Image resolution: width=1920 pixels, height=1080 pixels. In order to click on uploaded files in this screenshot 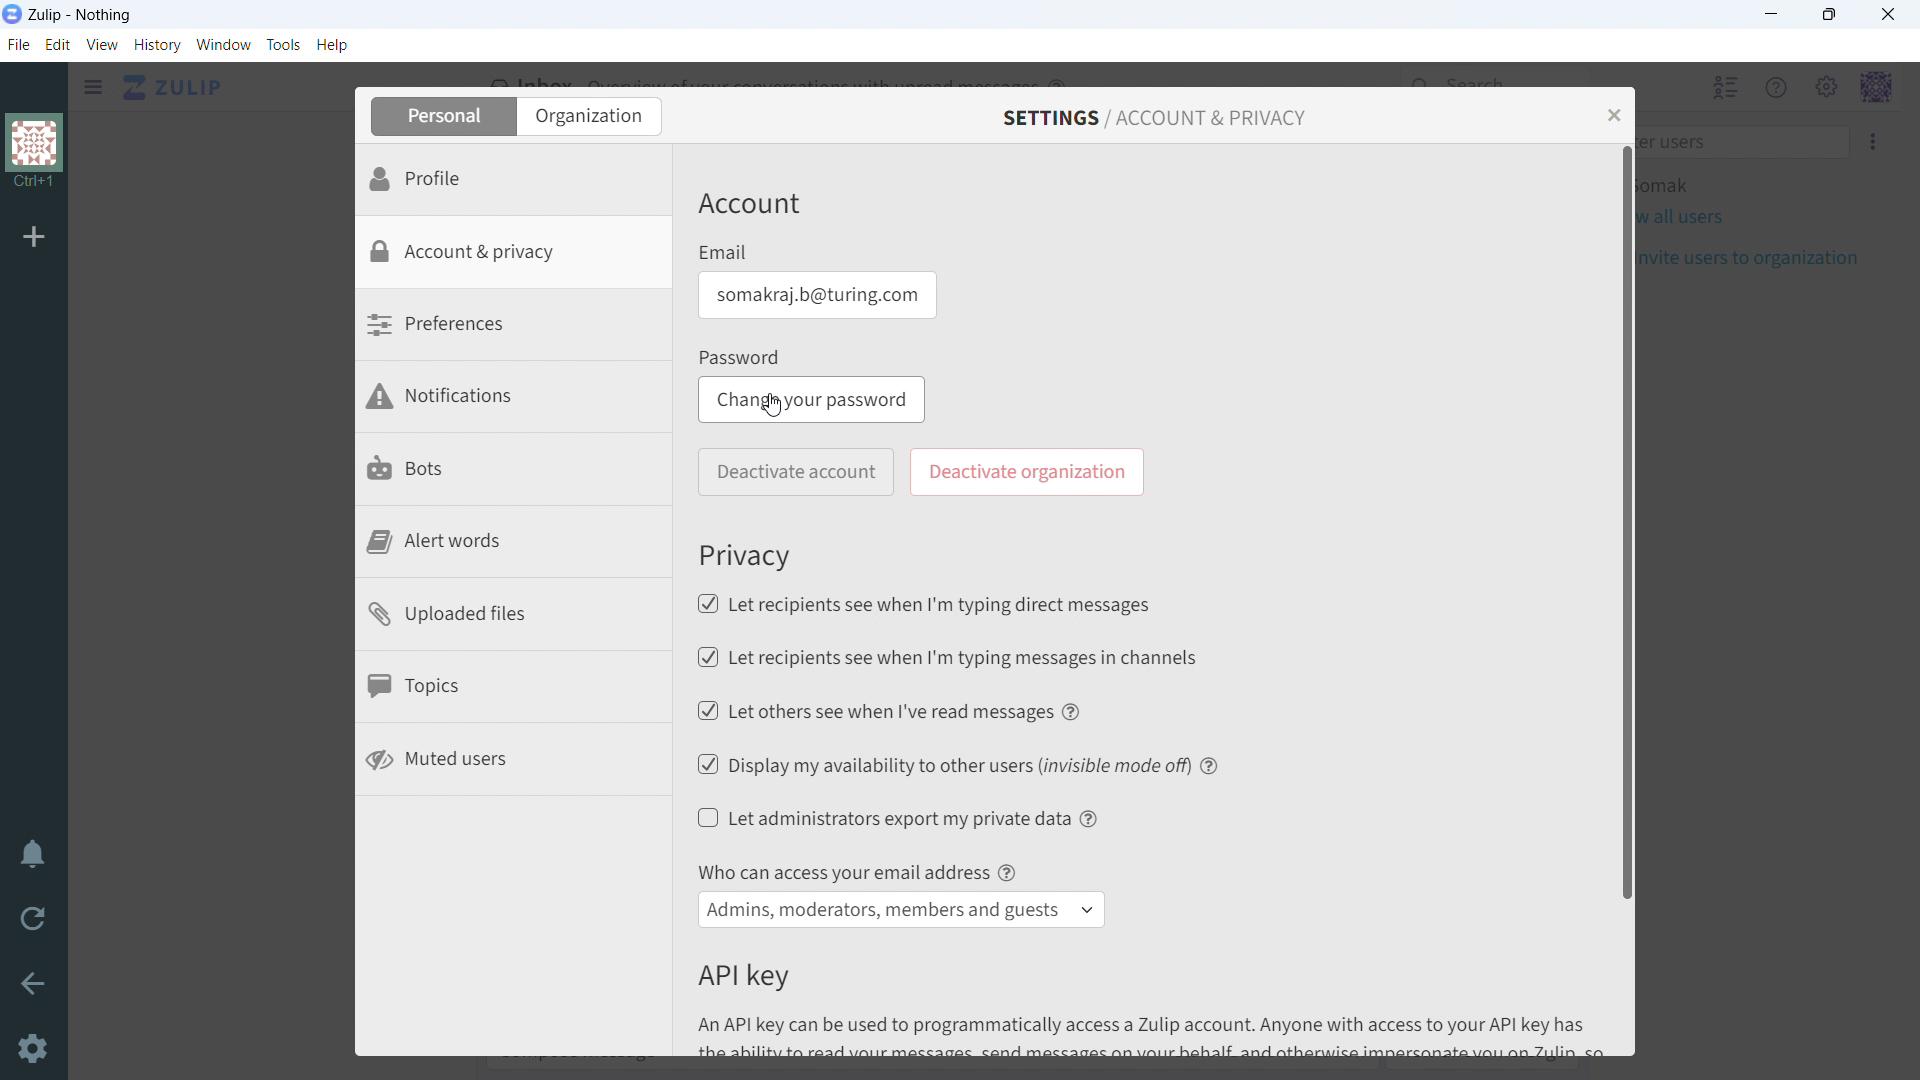, I will do `click(515, 616)`.